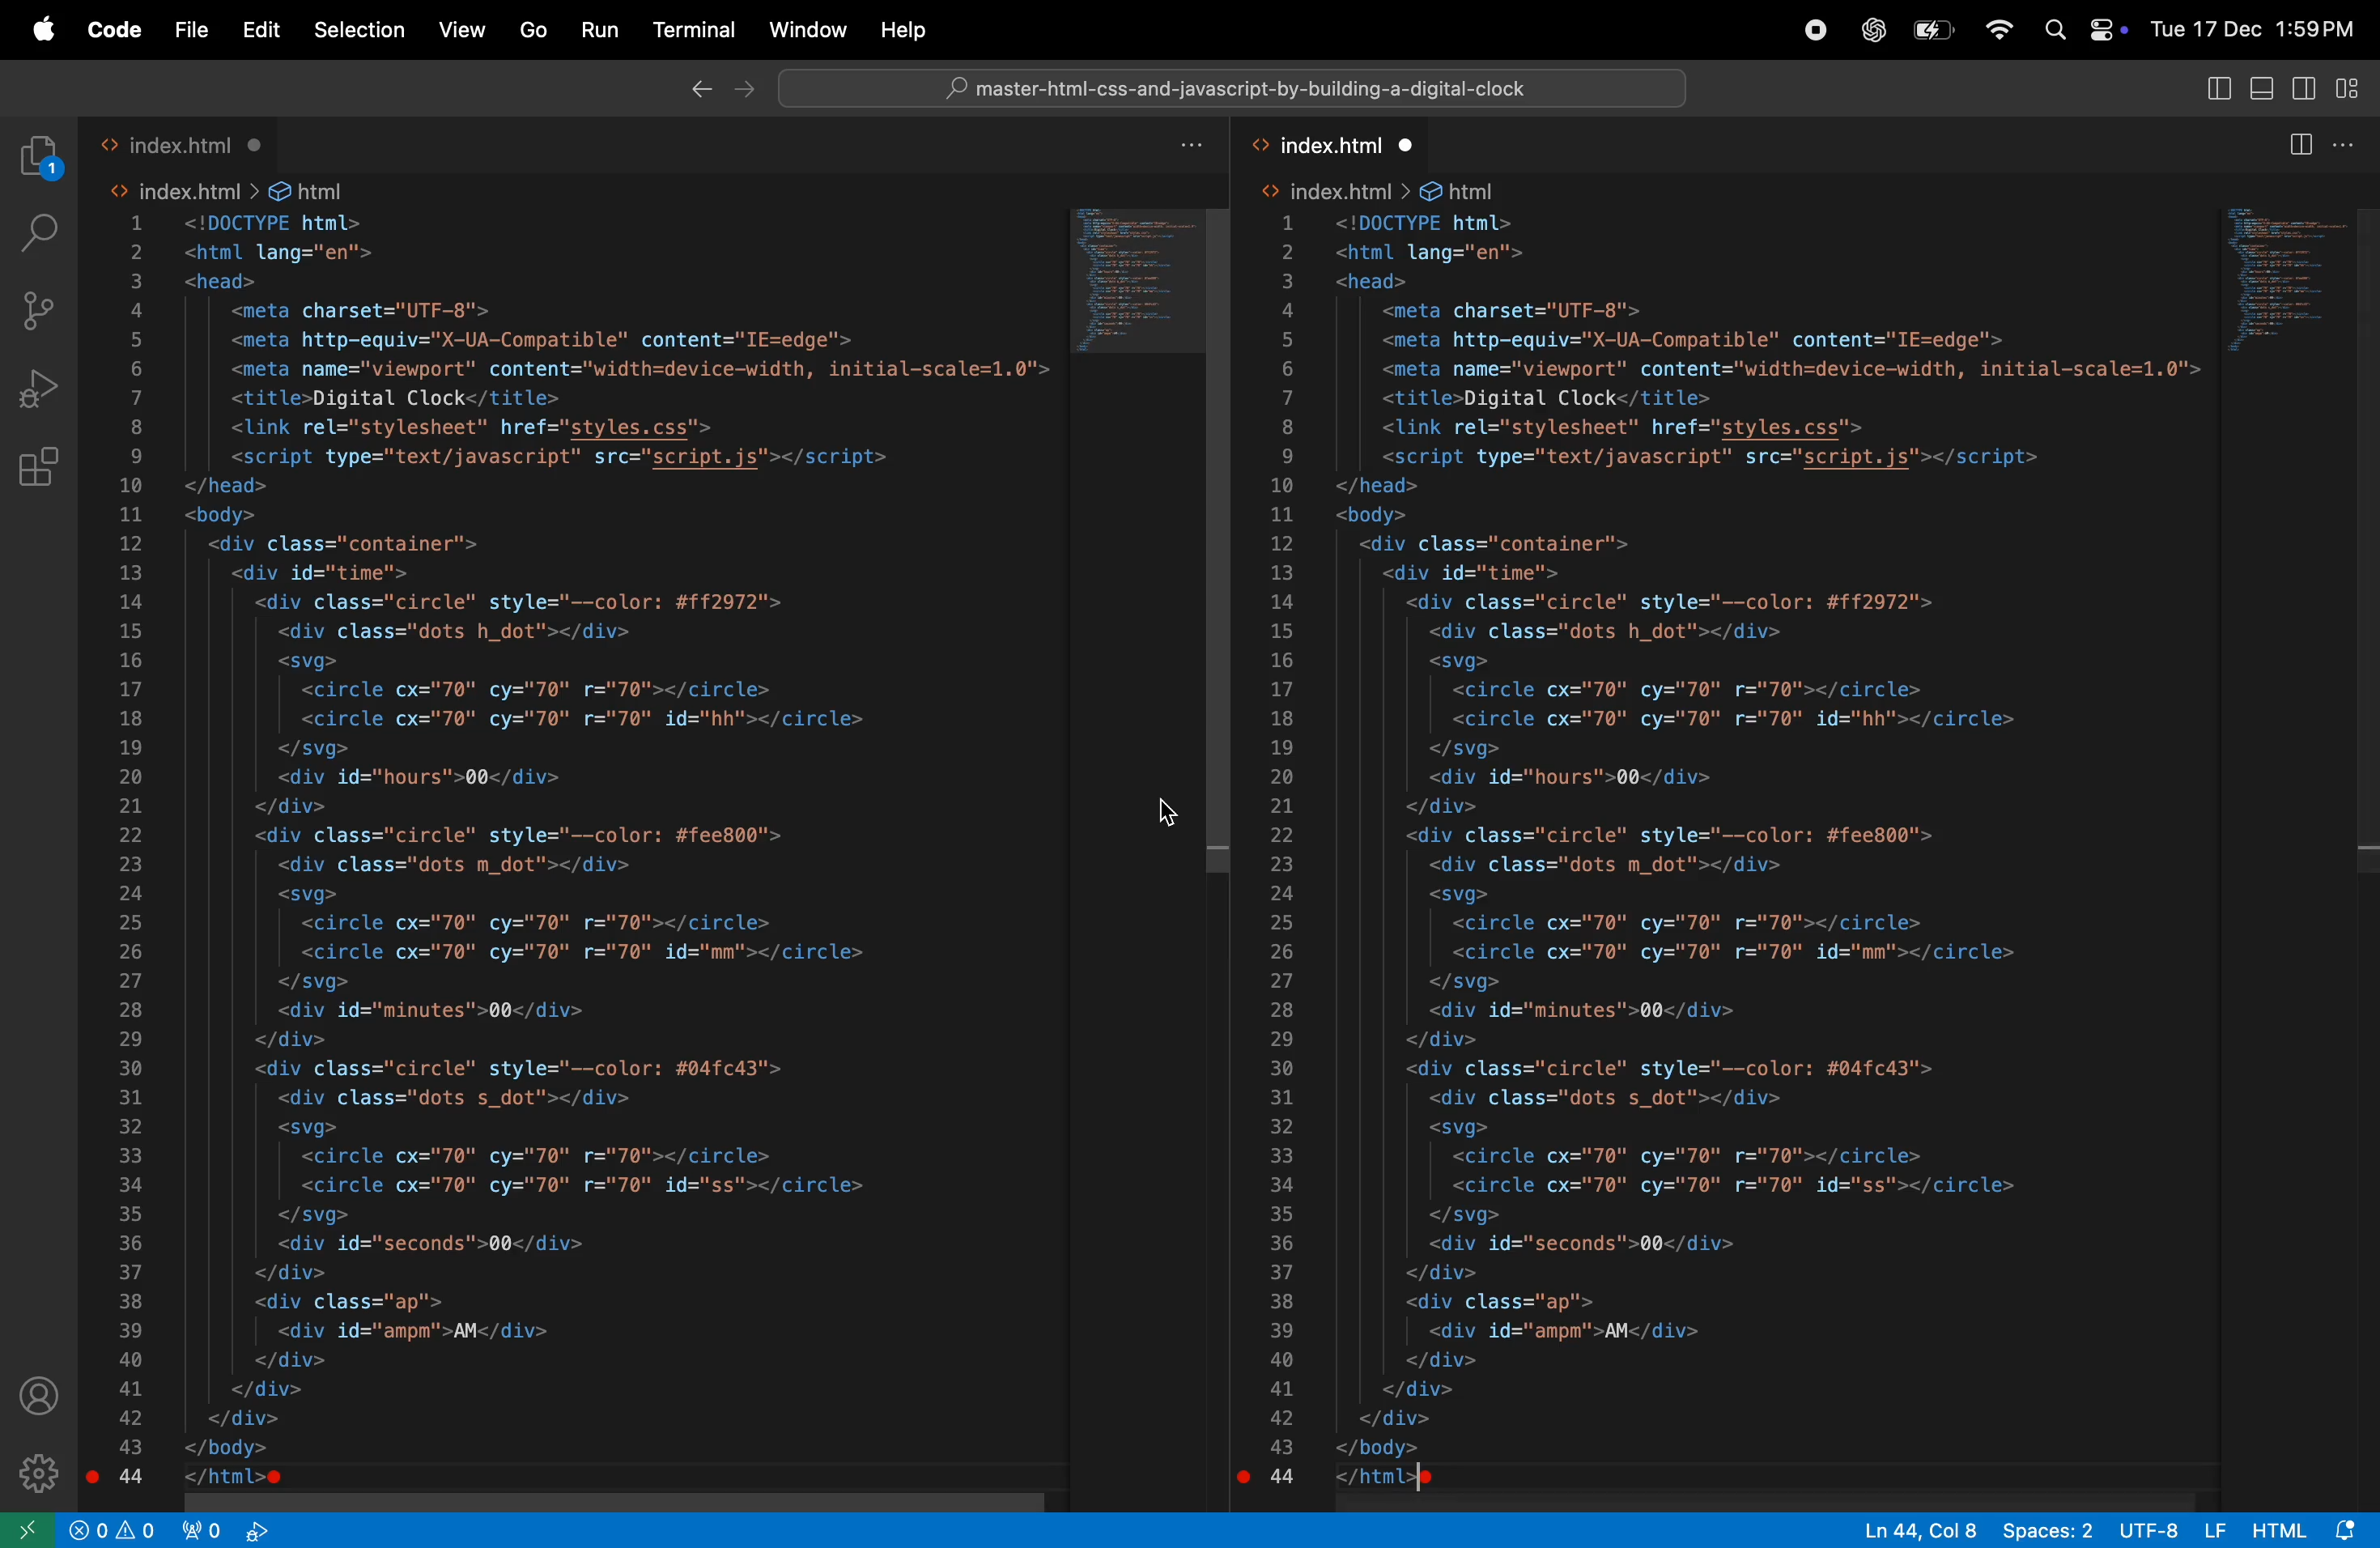  Describe the element at coordinates (1380, 191) in the screenshot. I see `<> index.html > & html` at that location.